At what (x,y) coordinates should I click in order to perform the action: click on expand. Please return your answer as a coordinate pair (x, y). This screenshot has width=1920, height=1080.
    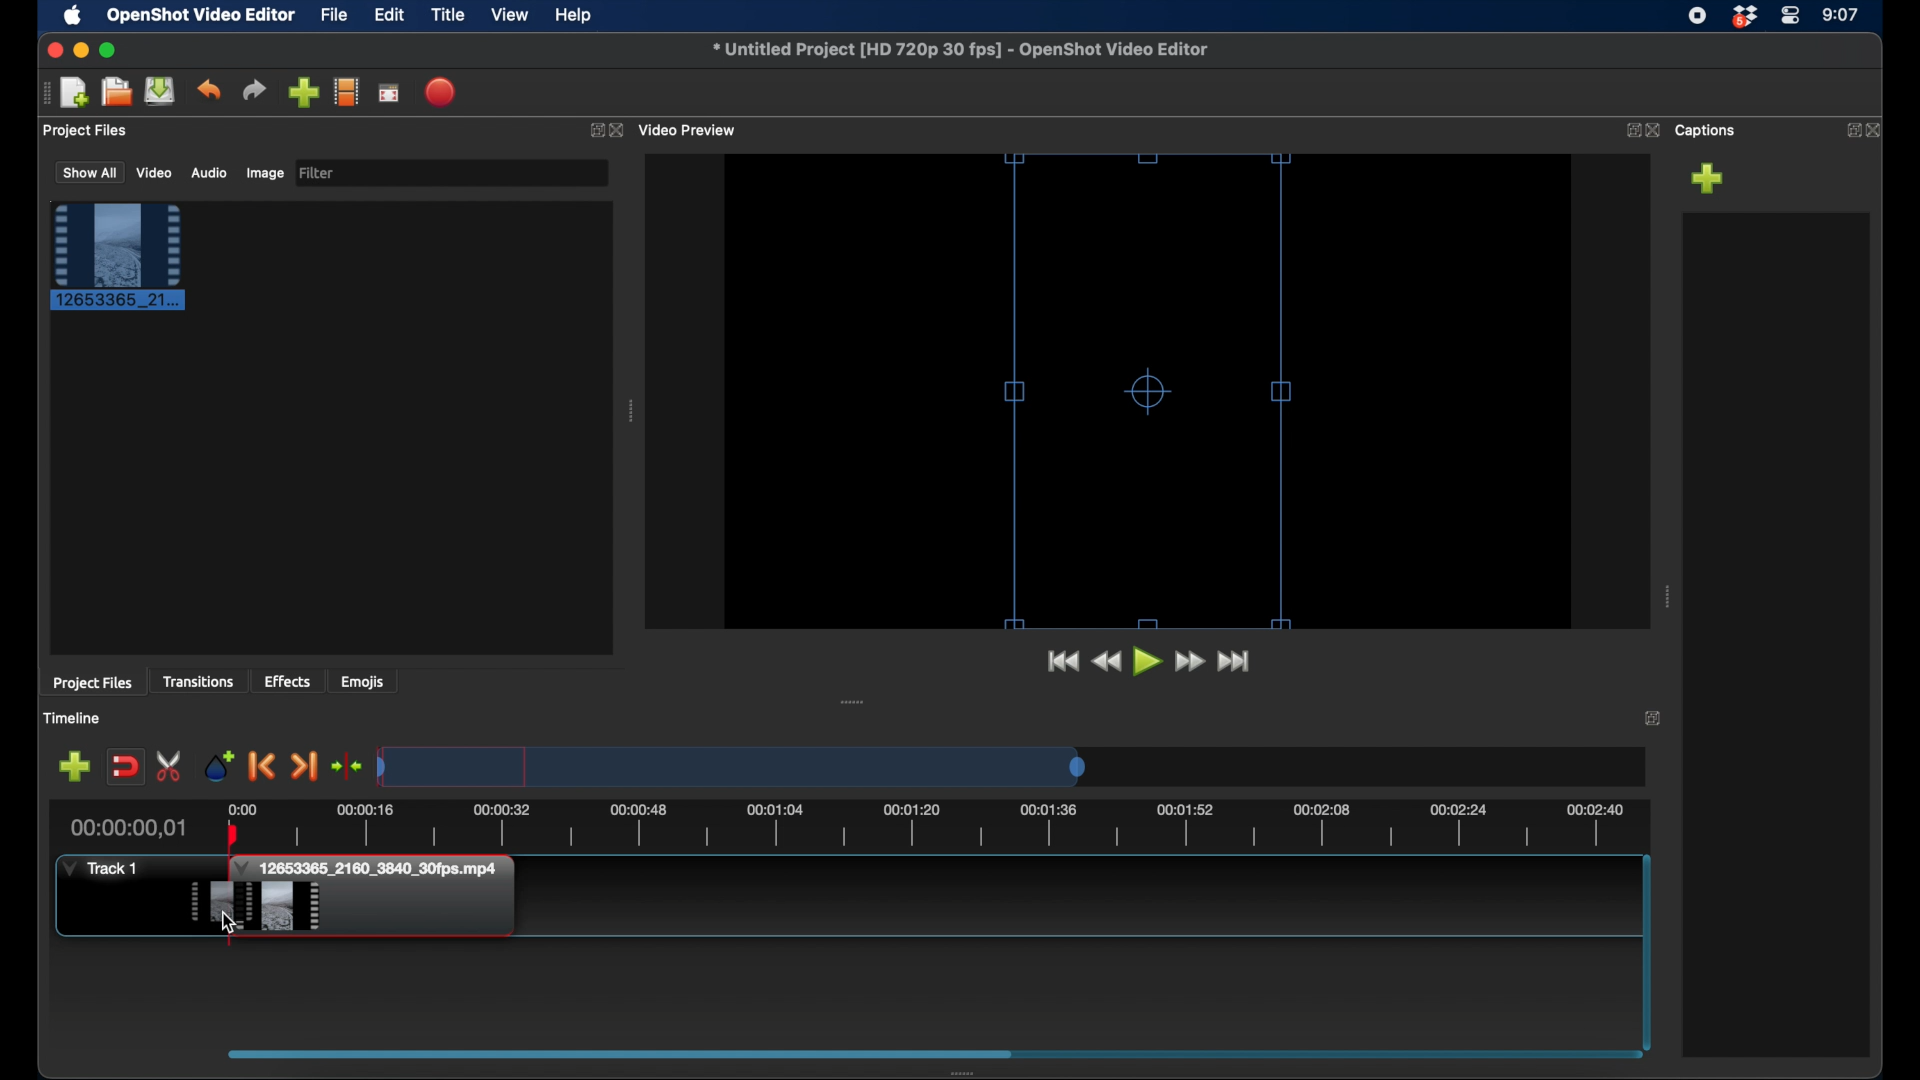
    Looking at the image, I should click on (1848, 129).